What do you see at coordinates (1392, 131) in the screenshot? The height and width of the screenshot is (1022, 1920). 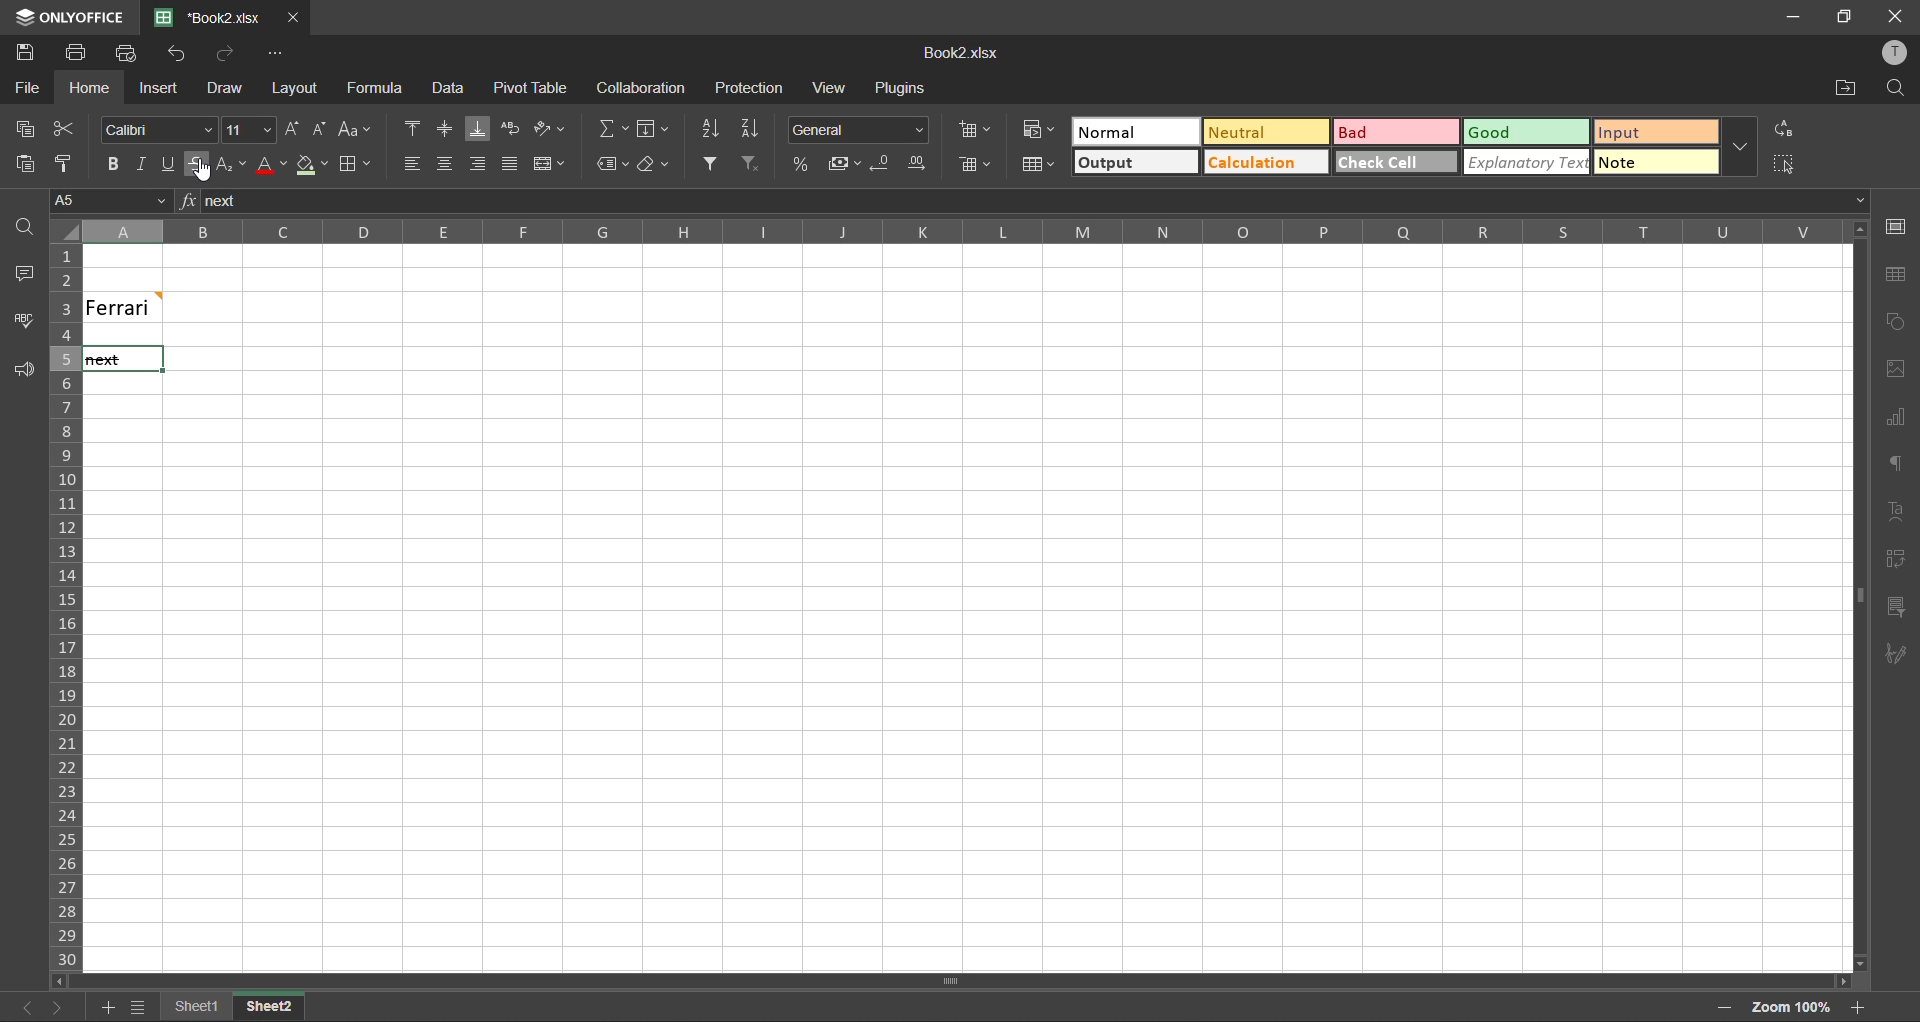 I see `bad` at bounding box center [1392, 131].